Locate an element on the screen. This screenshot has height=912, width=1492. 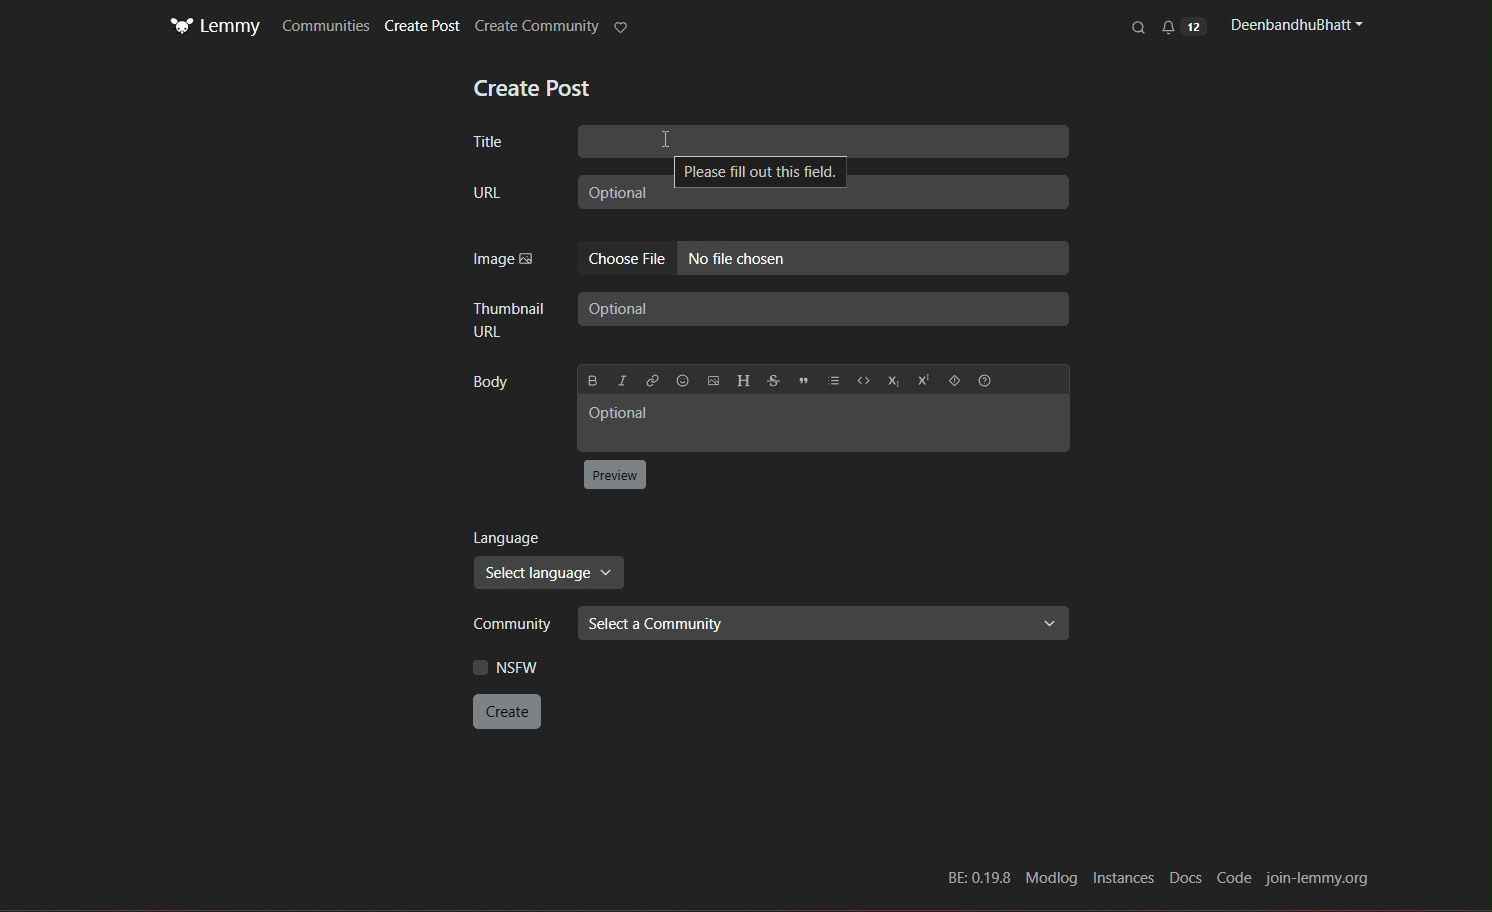
select language is located at coordinates (550, 574).